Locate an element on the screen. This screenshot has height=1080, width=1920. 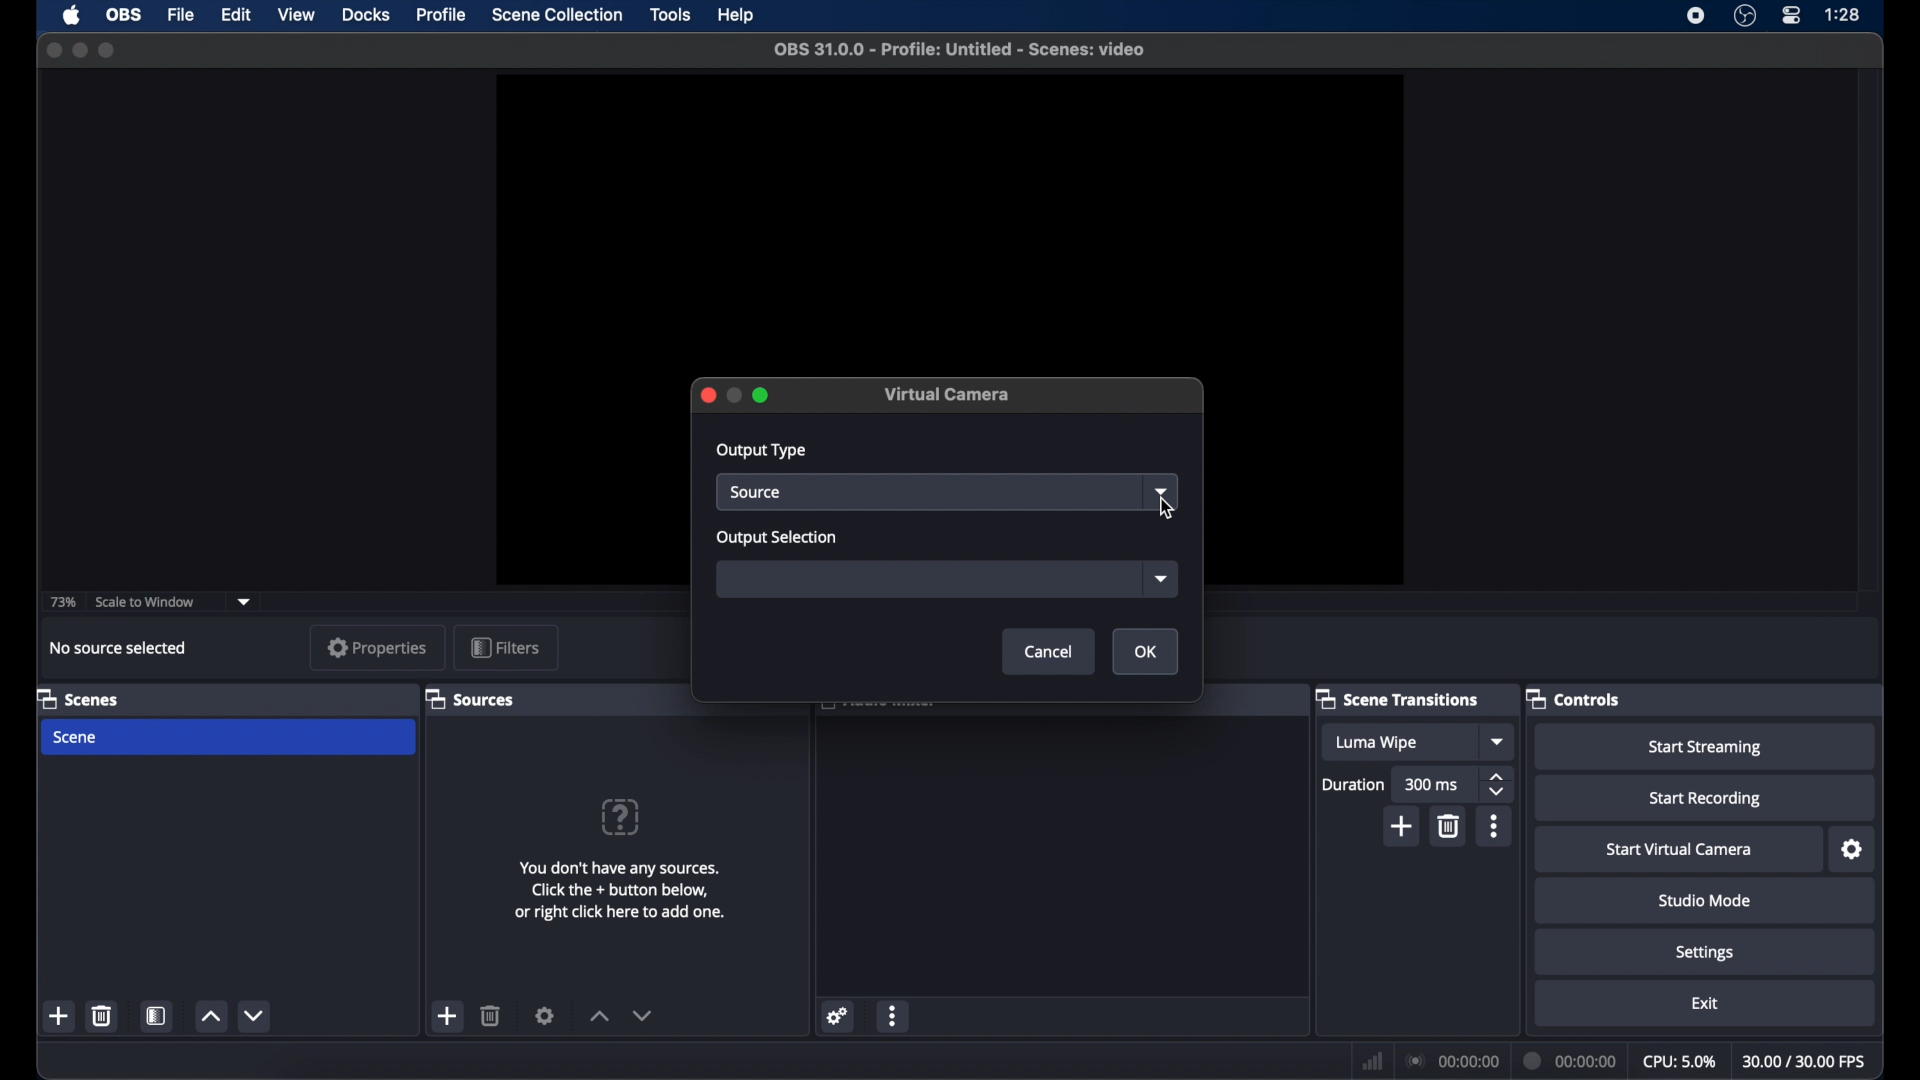
delete is located at coordinates (1448, 826).